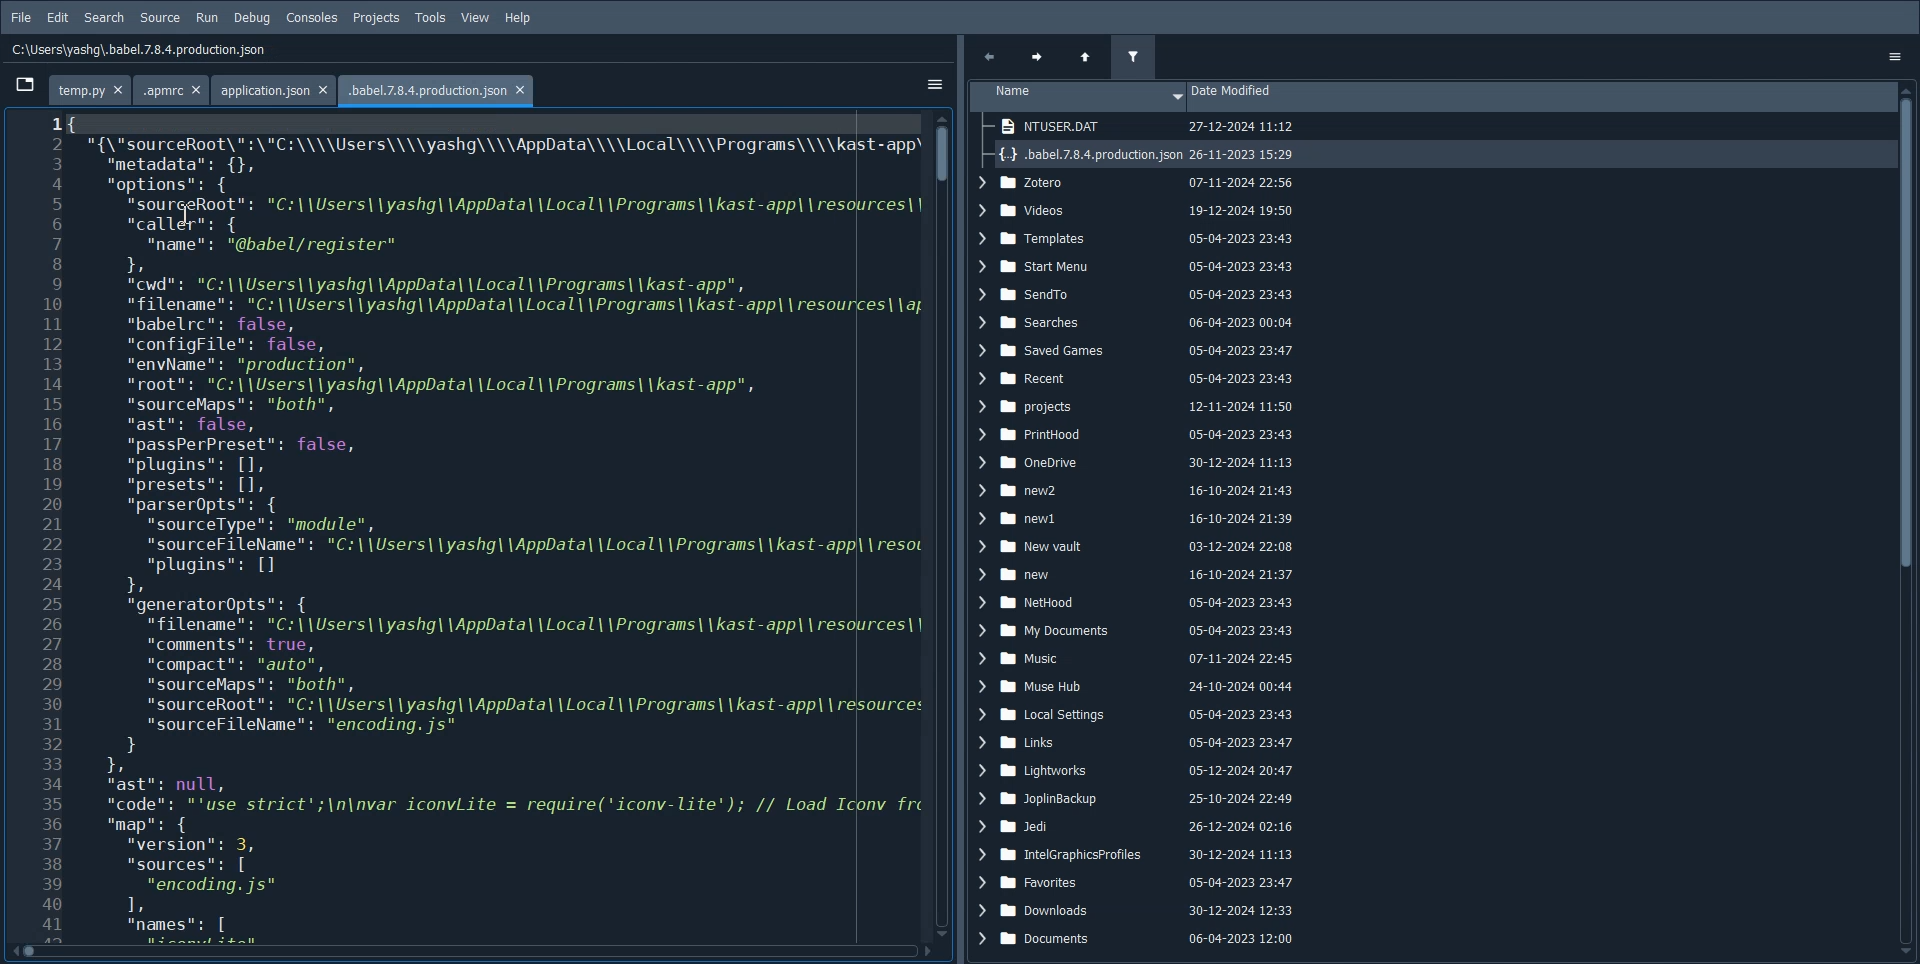  I want to click on Name, so click(1078, 97).